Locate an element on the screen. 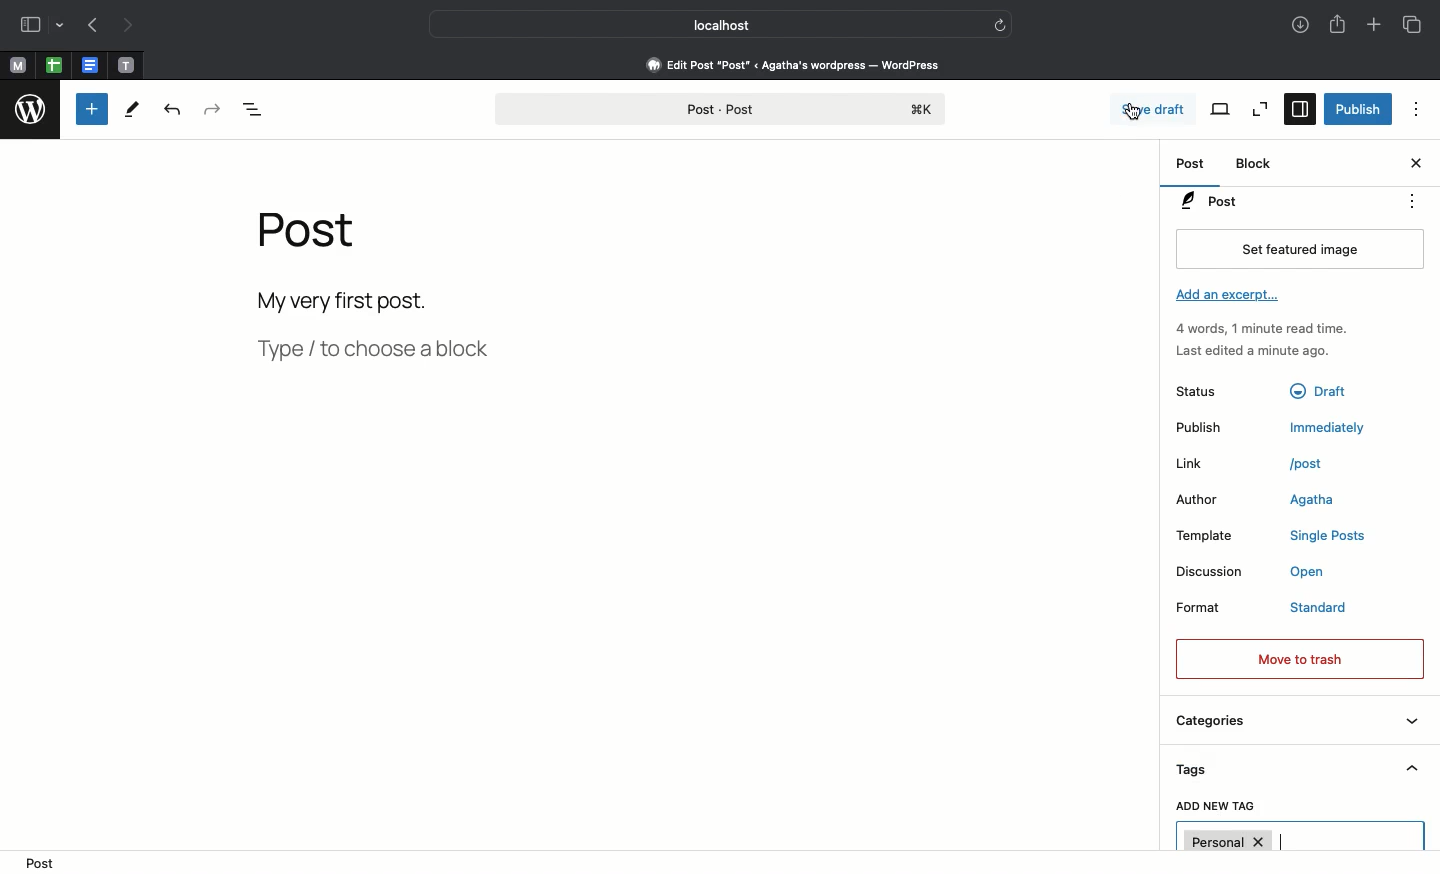  single posts is located at coordinates (1326, 536).